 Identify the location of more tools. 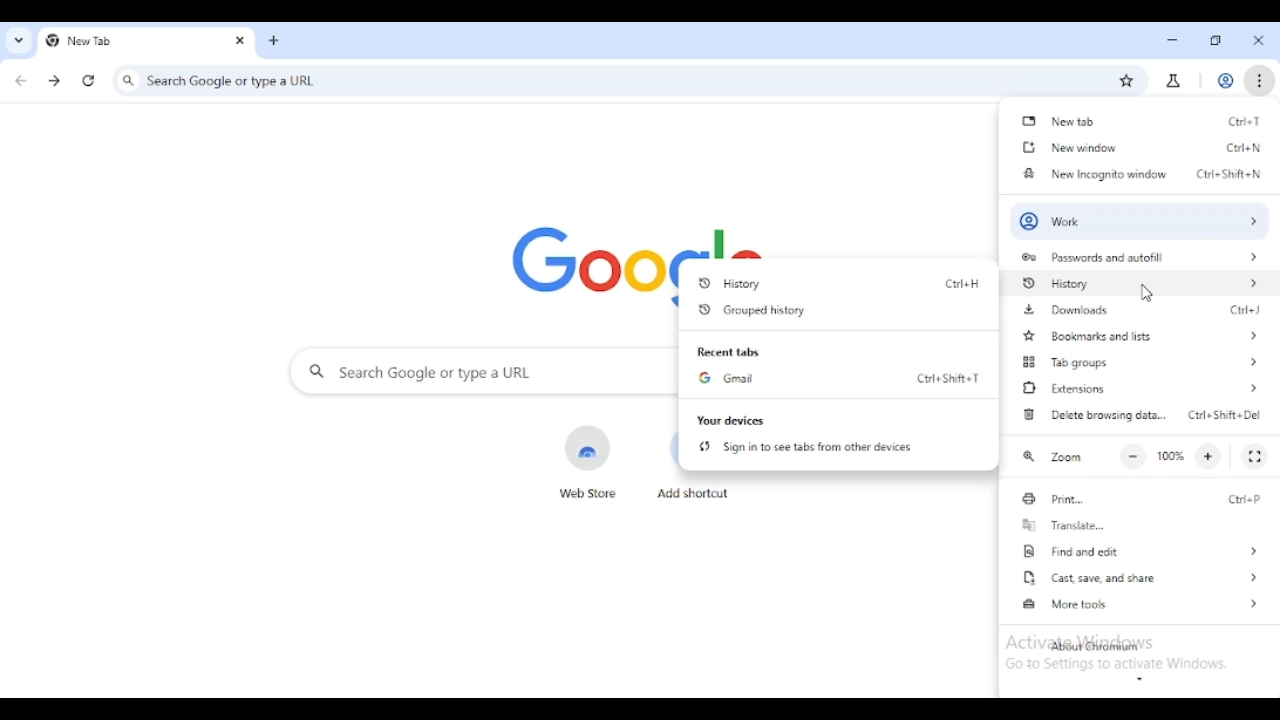
(1138, 603).